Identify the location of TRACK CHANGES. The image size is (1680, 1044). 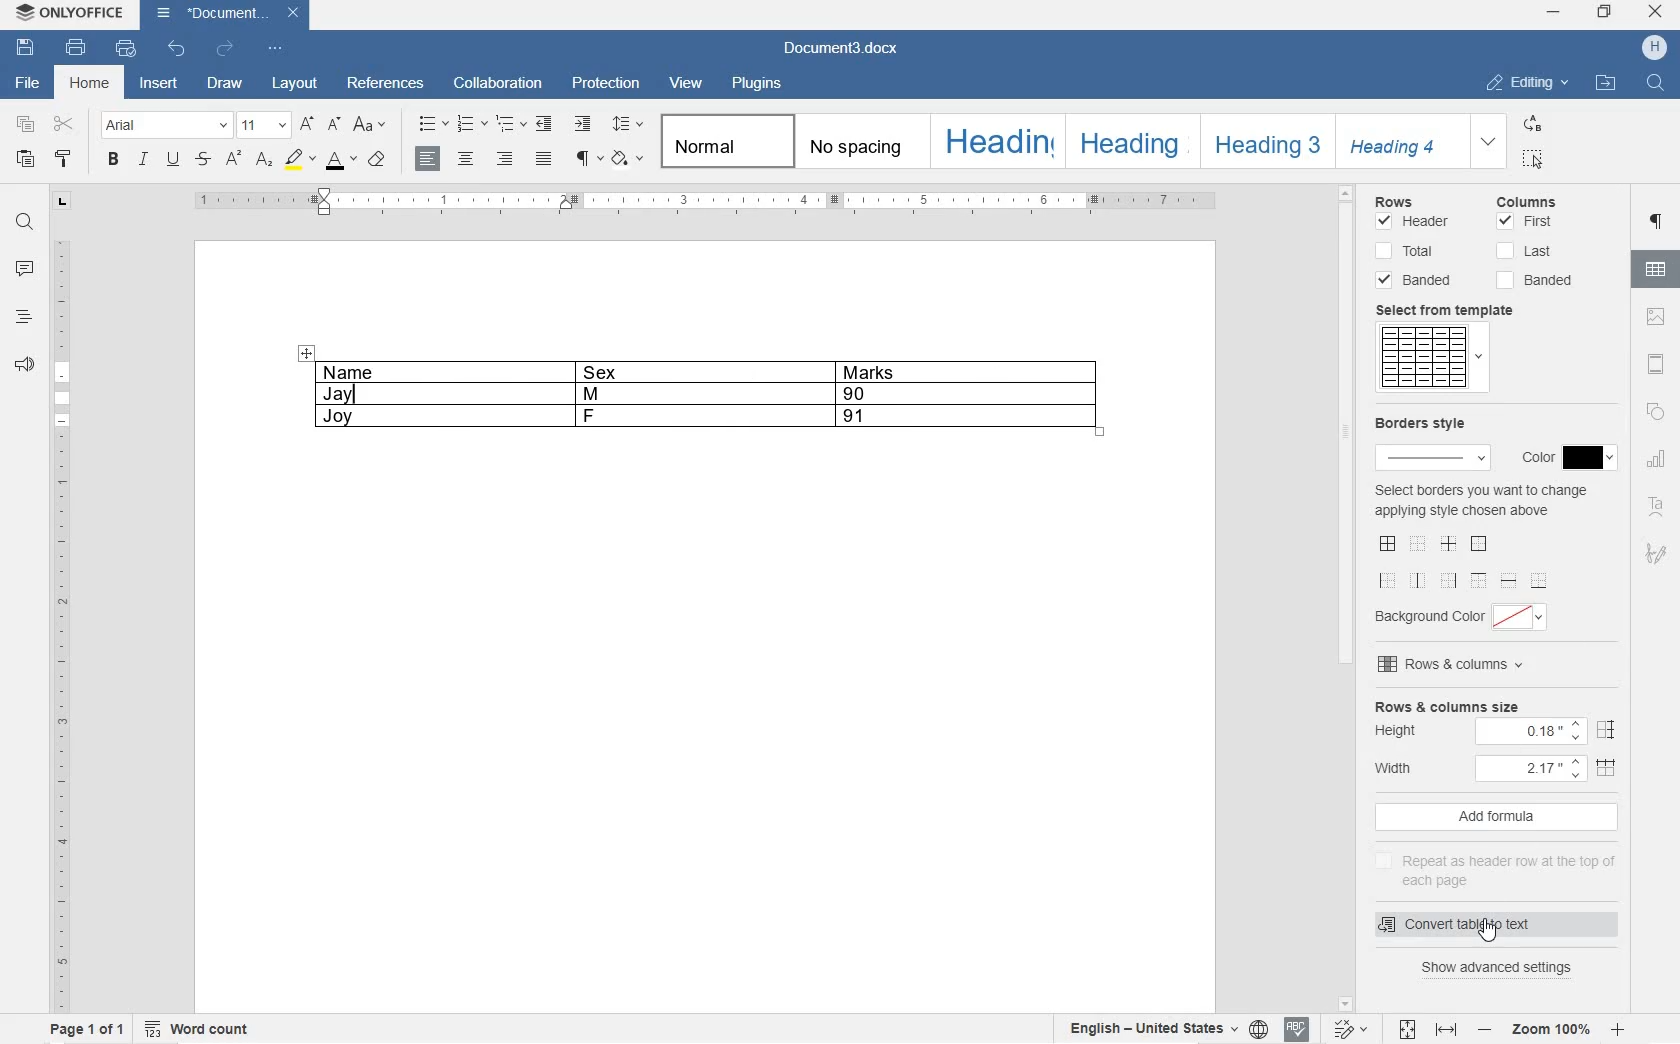
(1351, 1028).